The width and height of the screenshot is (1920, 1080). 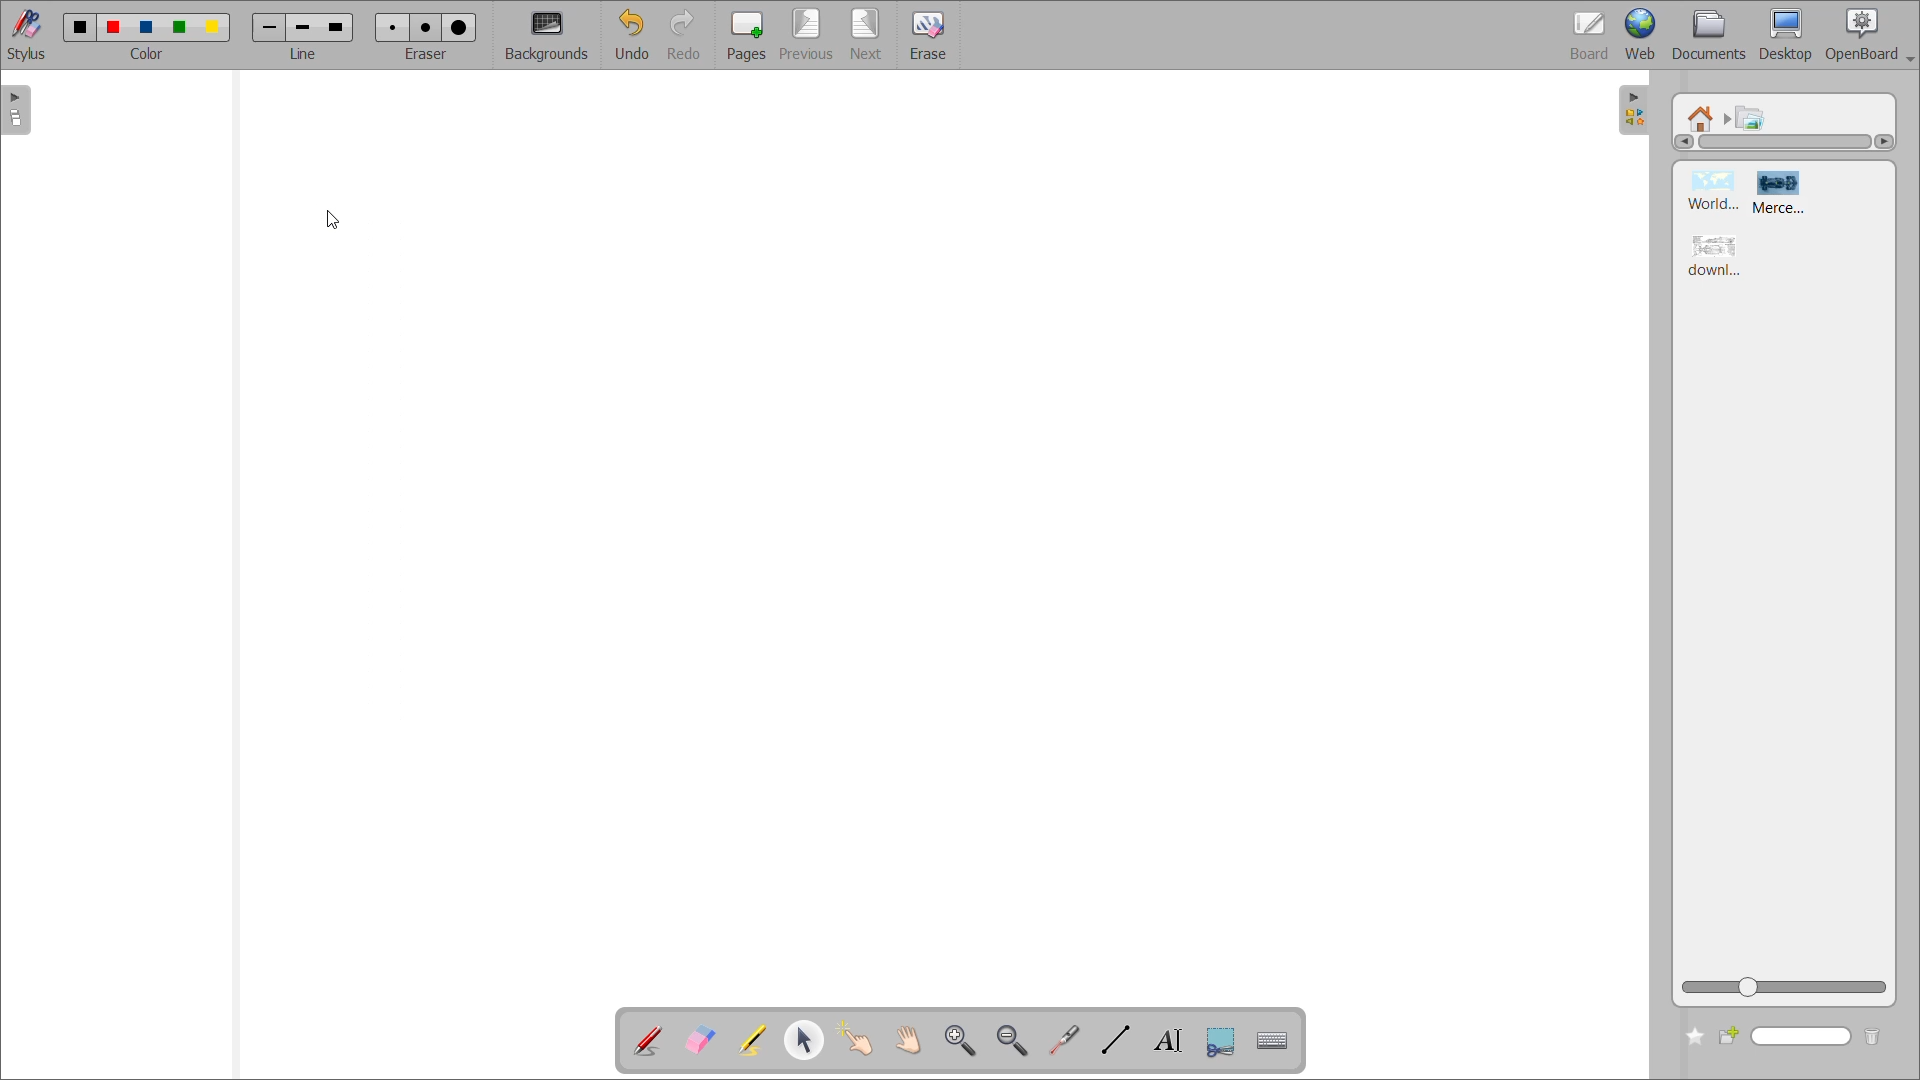 I want to click on eraser 3, so click(x=459, y=30).